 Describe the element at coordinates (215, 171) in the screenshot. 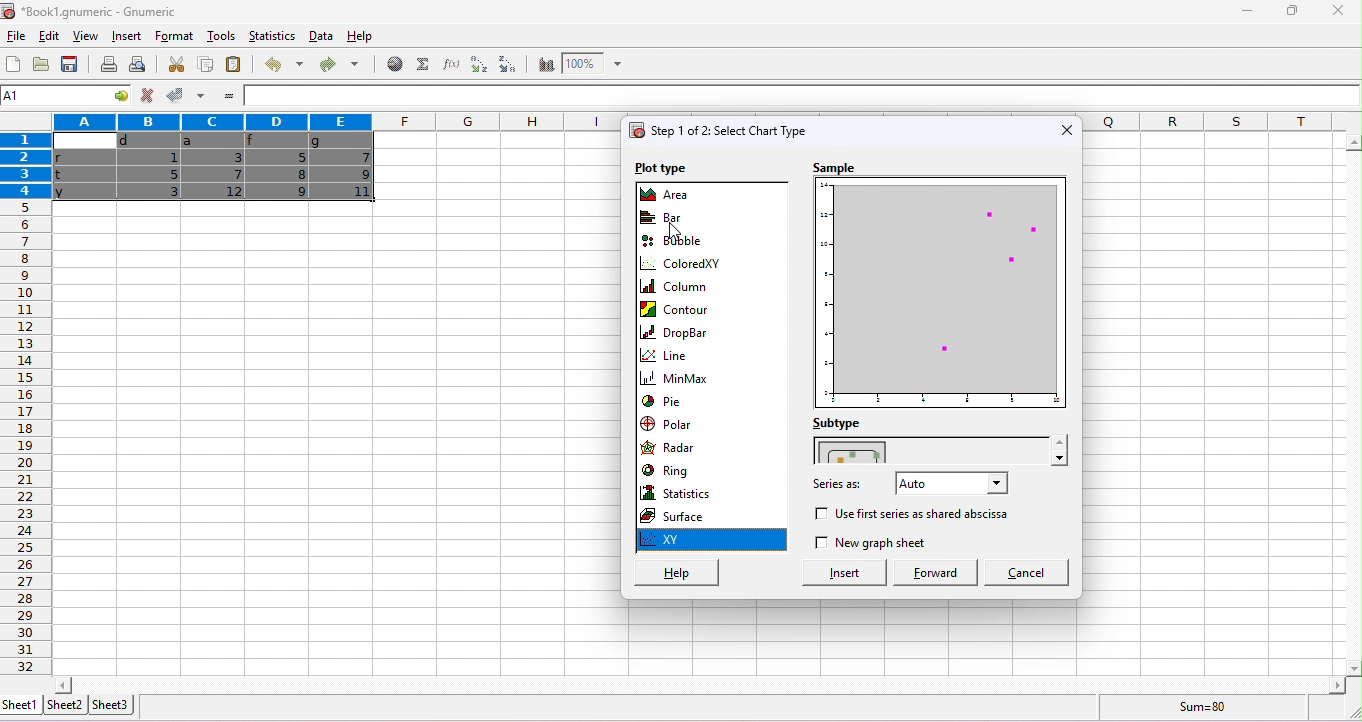

I see `cells dragged` at that location.